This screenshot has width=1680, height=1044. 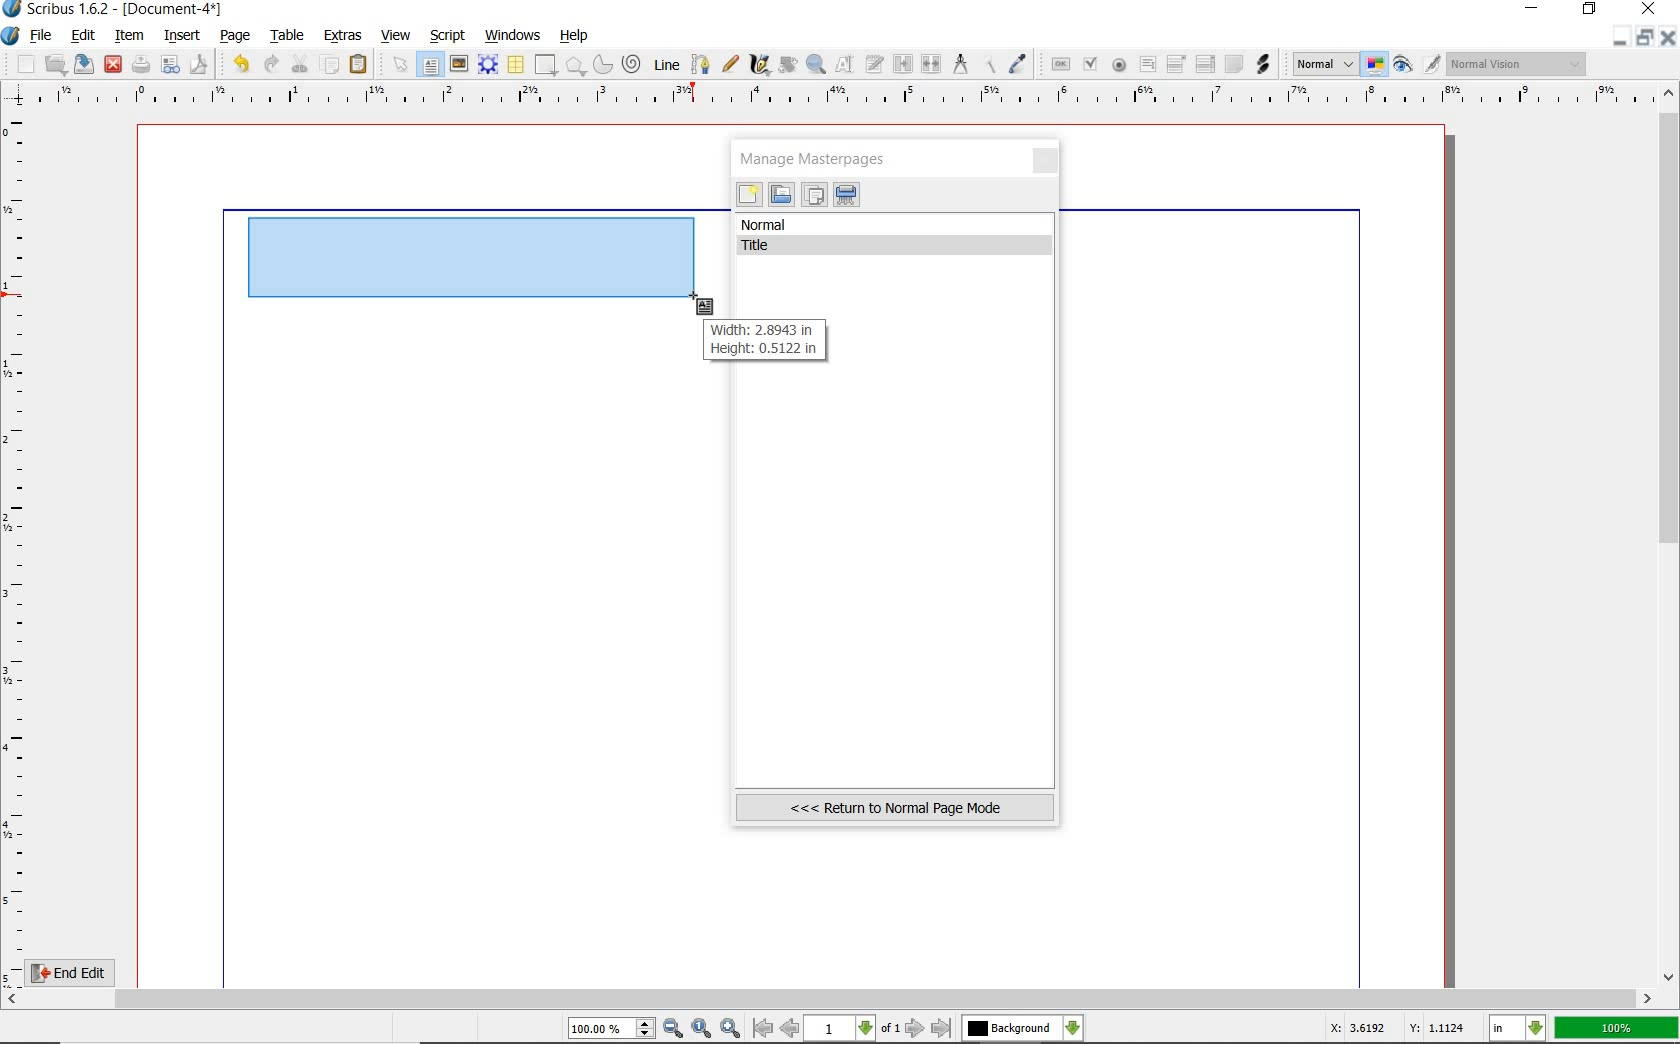 What do you see at coordinates (830, 999) in the screenshot?
I see `scrollbar` at bounding box center [830, 999].